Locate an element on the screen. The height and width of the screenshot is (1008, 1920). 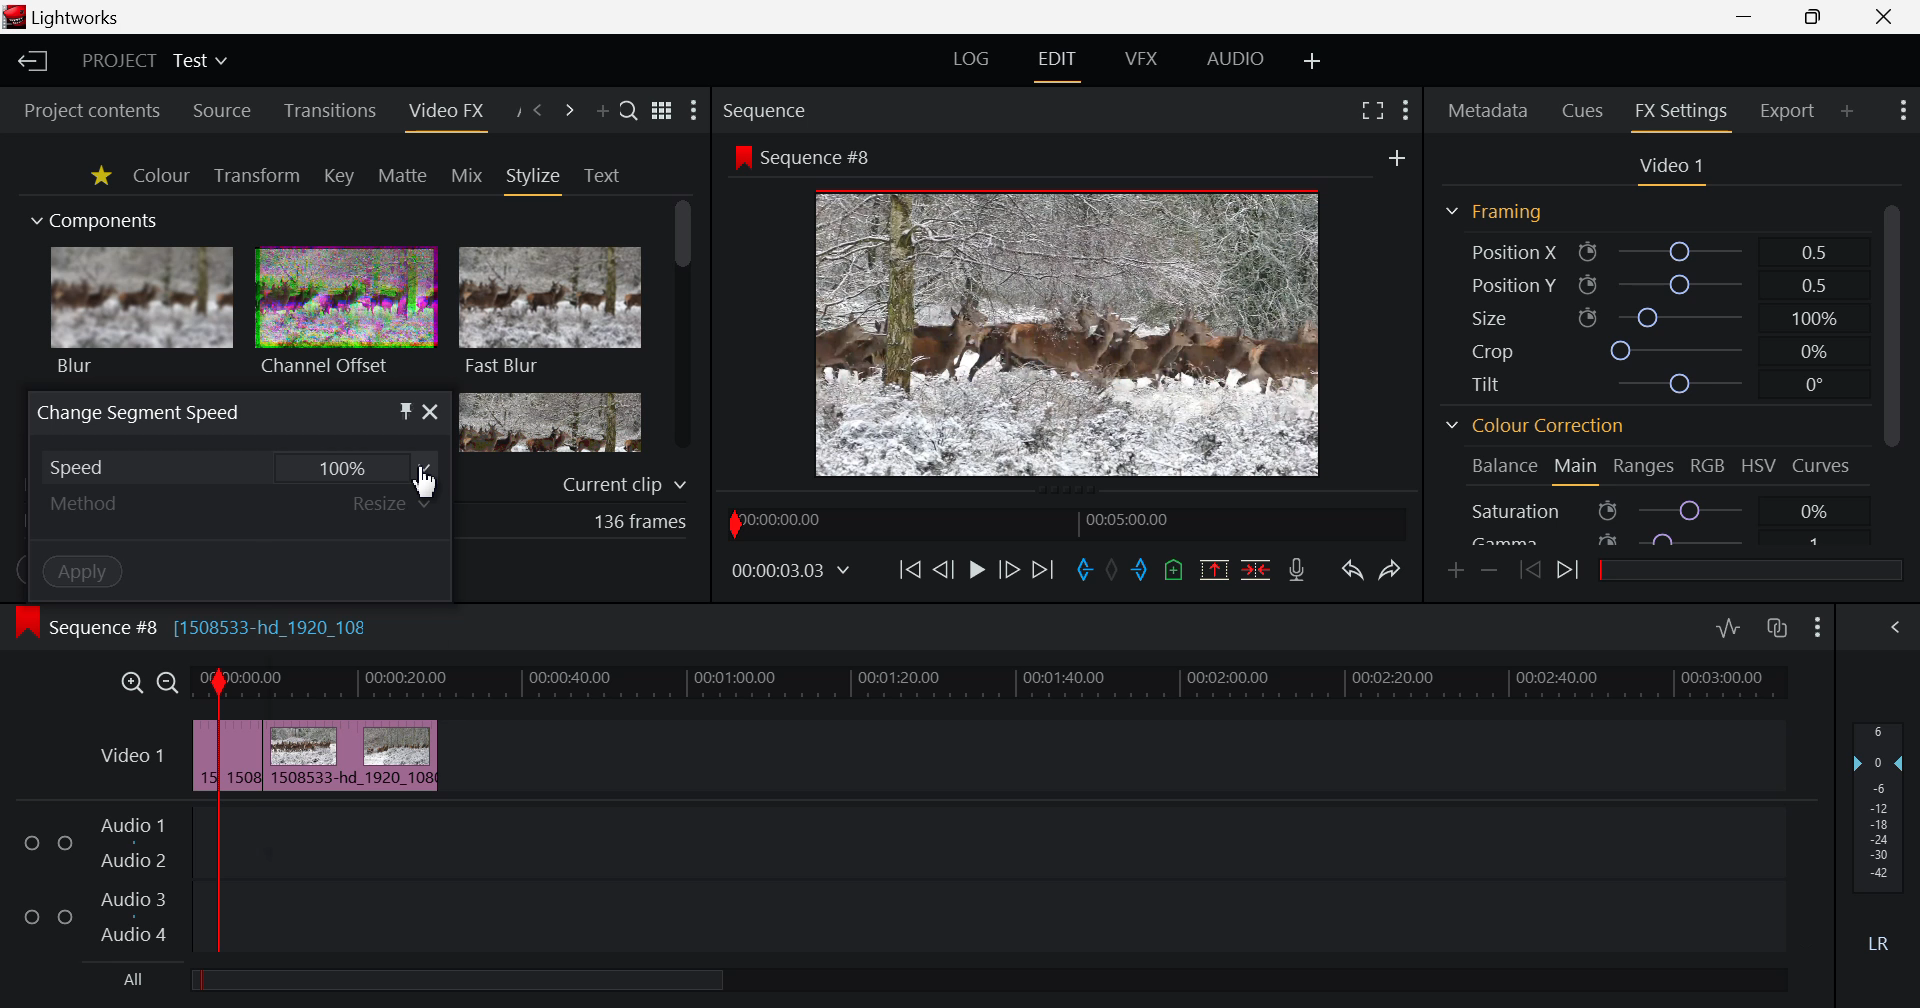
Add Layout is located at coordinates (1310, 61).